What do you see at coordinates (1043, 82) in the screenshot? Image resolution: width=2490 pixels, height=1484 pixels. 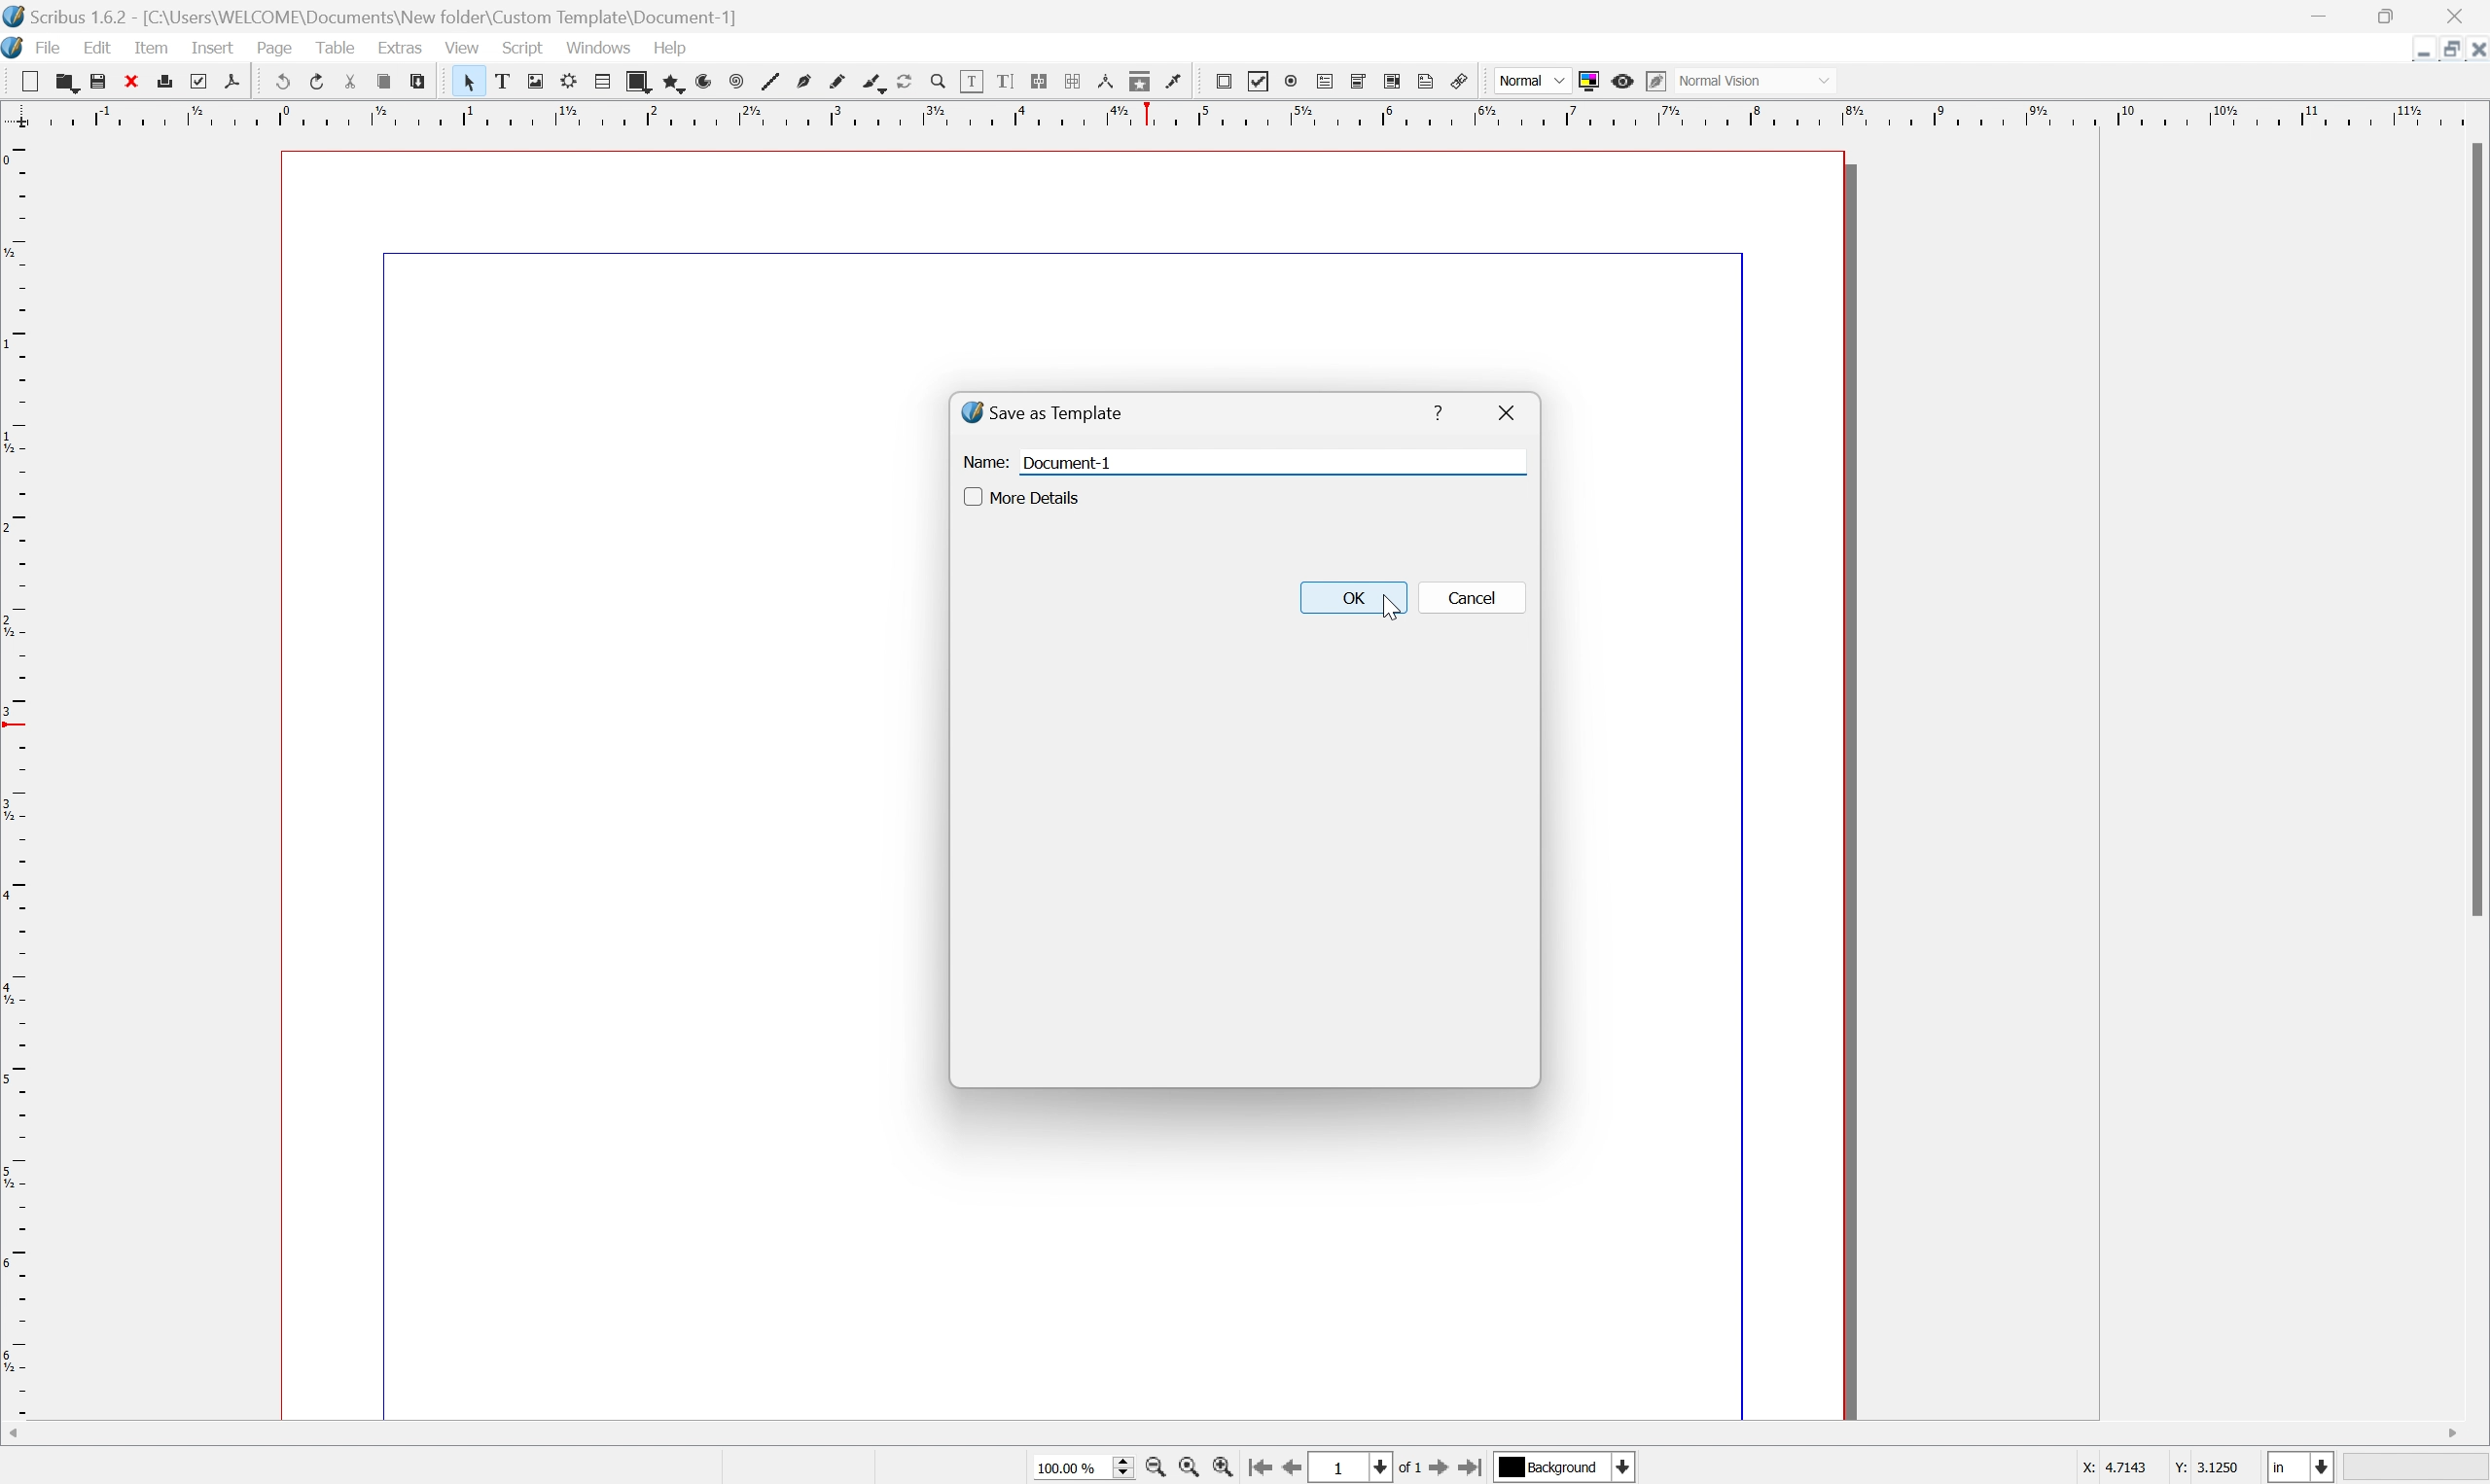 I see `Link text frames` at bounding box center [1043, 82].